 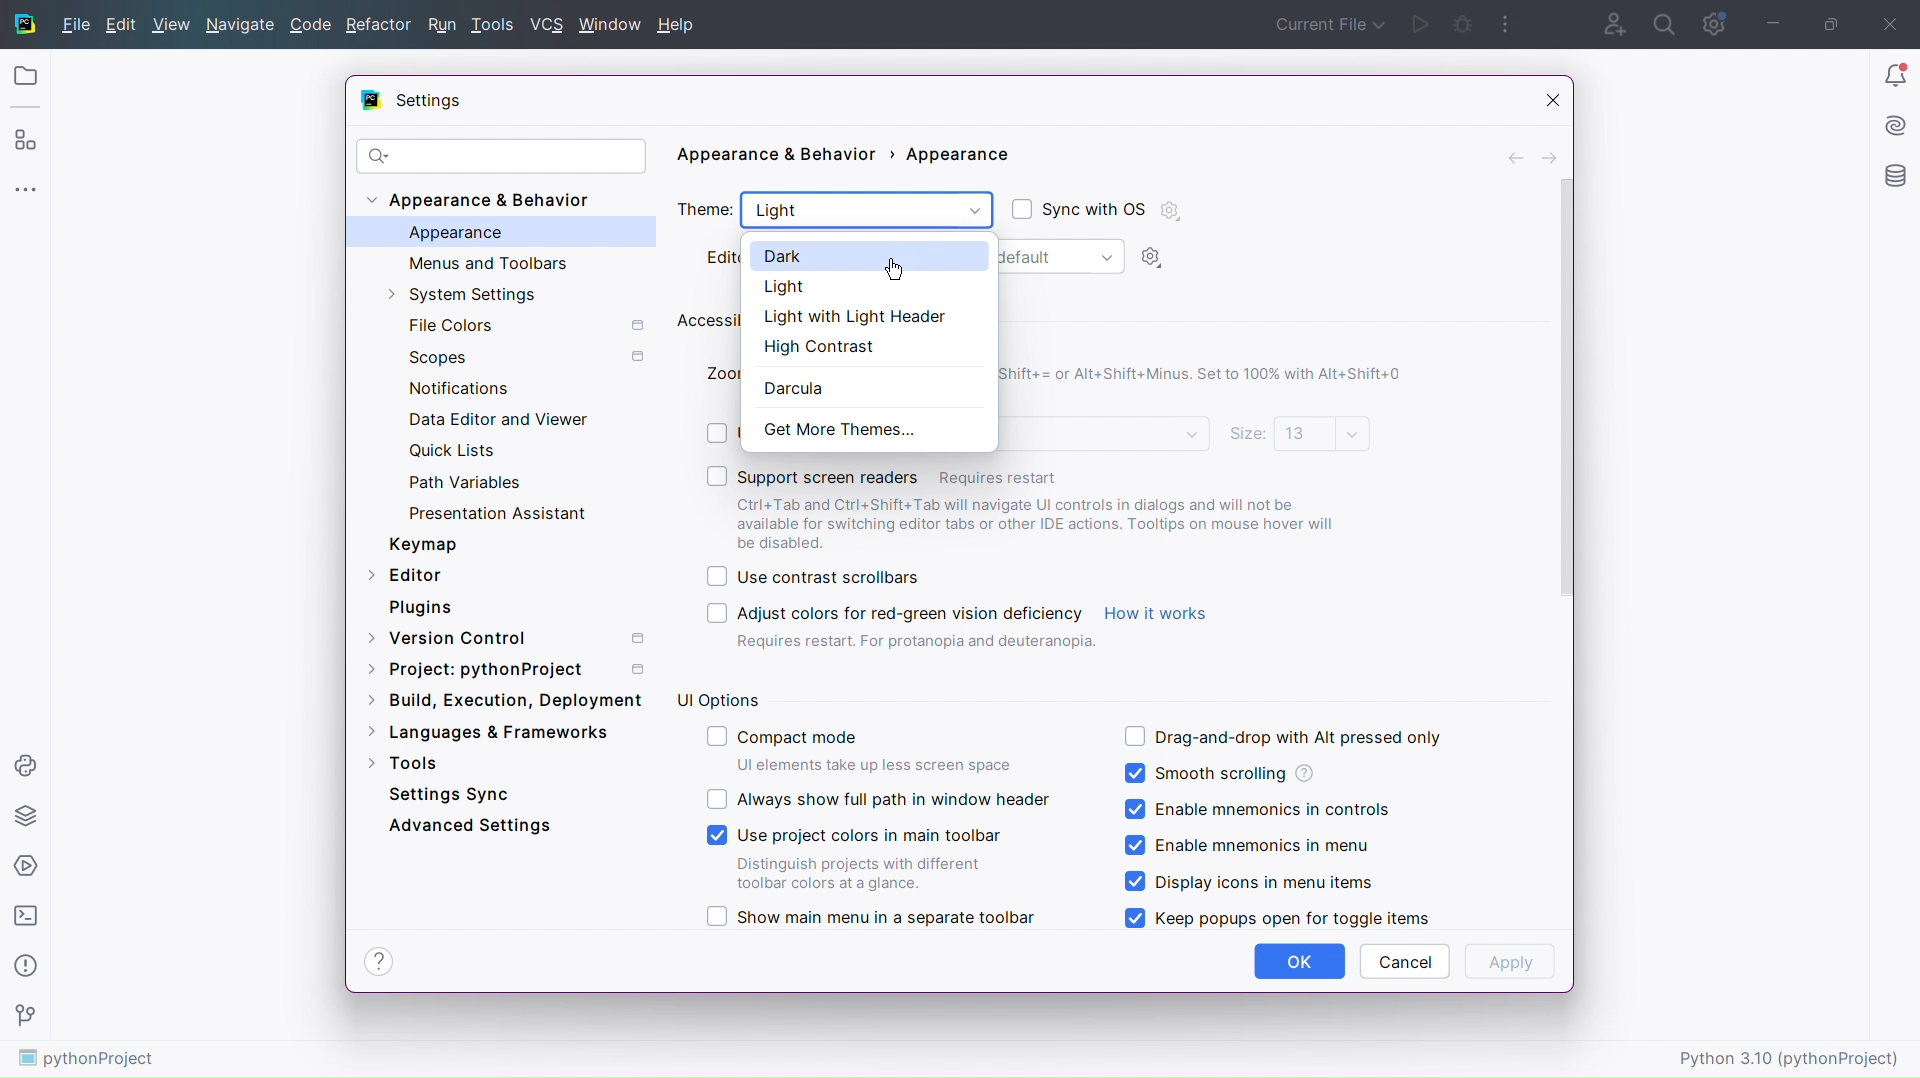 What do you see at coordinates (1157, 258) in the screenshot?
I see `light settings` at bounding box center [1157, 258].